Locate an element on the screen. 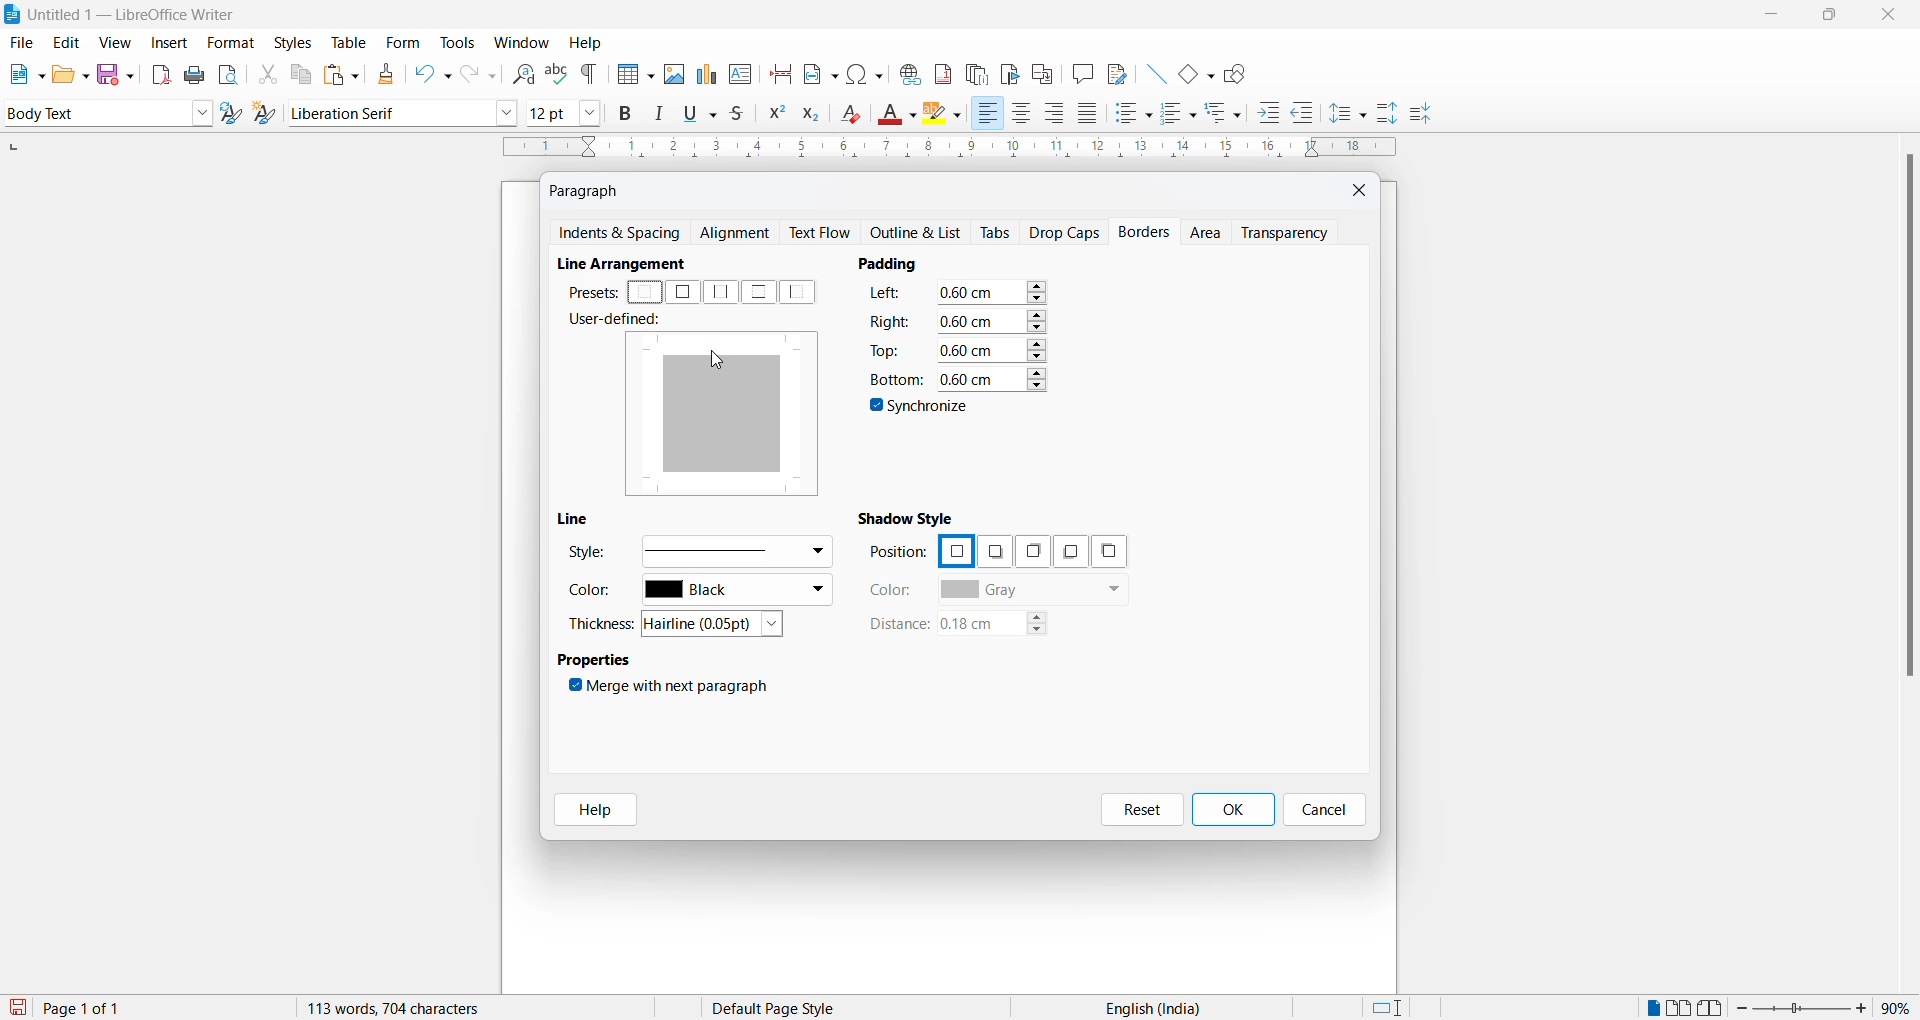 The image size is (1920, 1020). value is located at coordinates (992, 348).